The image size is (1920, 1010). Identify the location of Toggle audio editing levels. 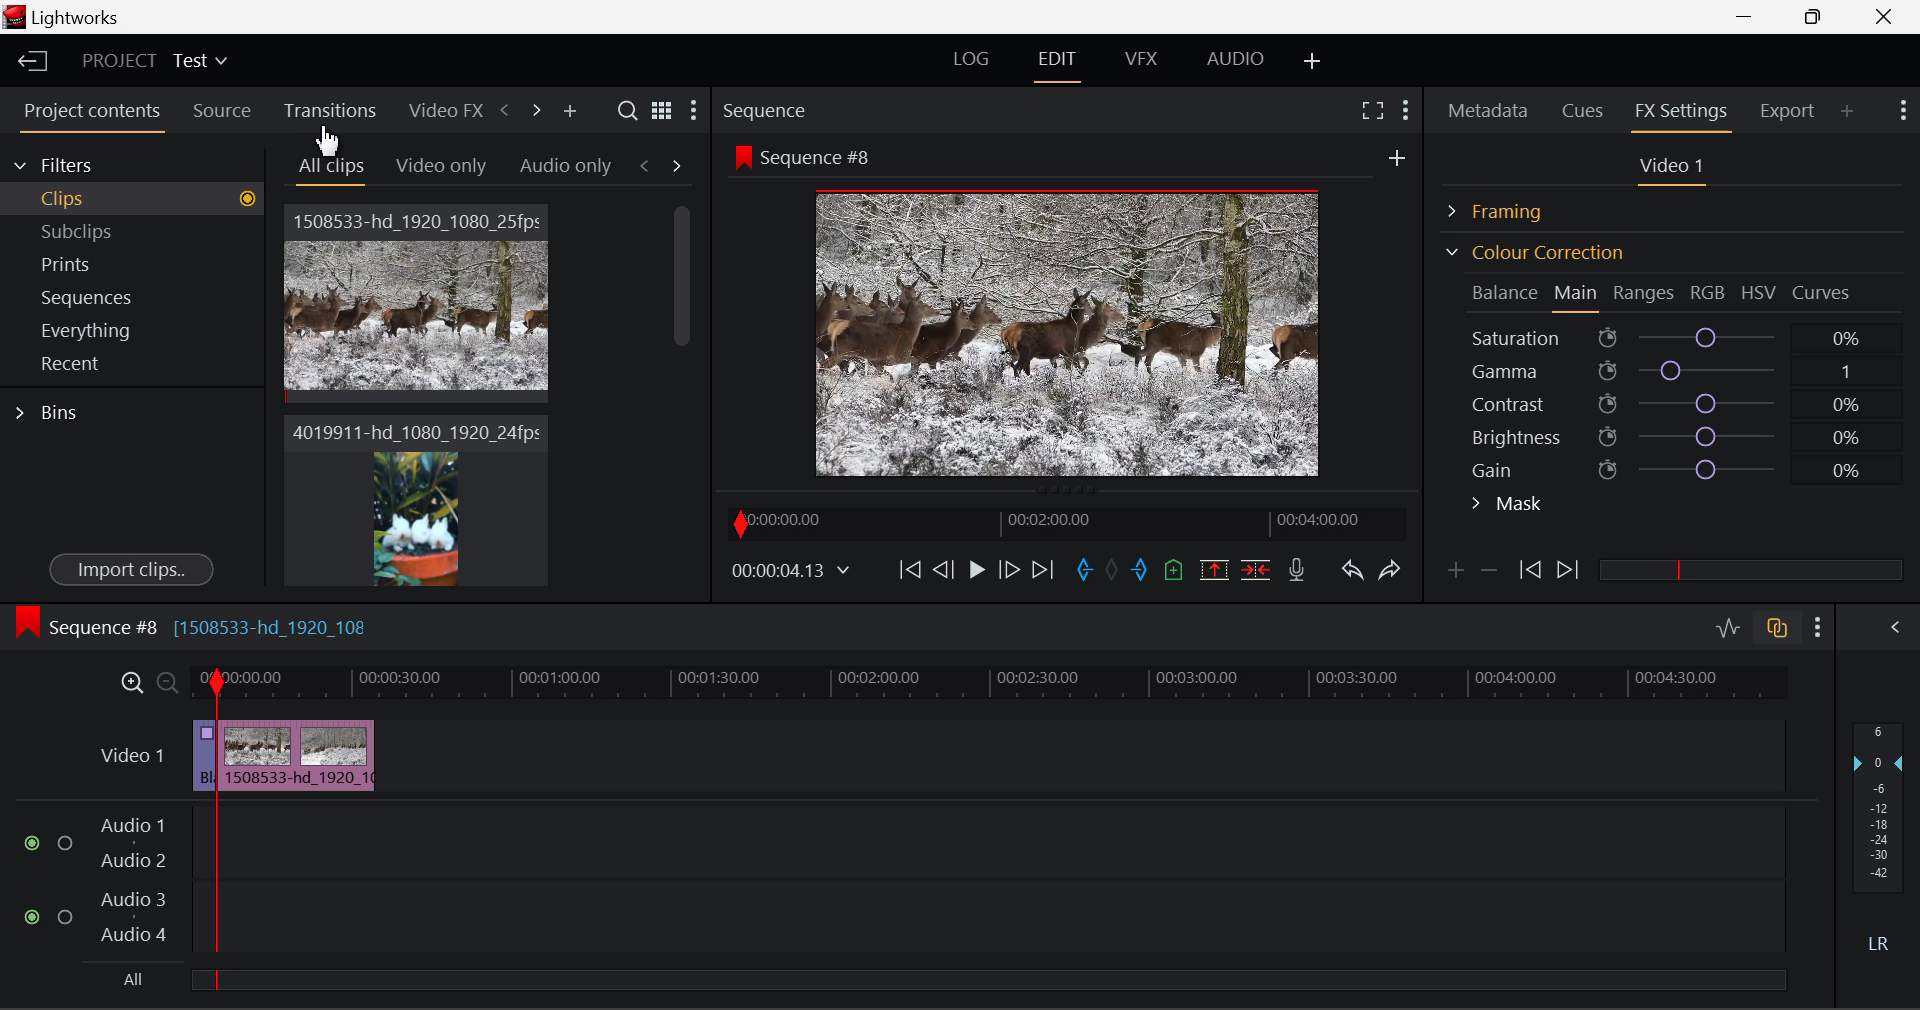
(1730, 625).